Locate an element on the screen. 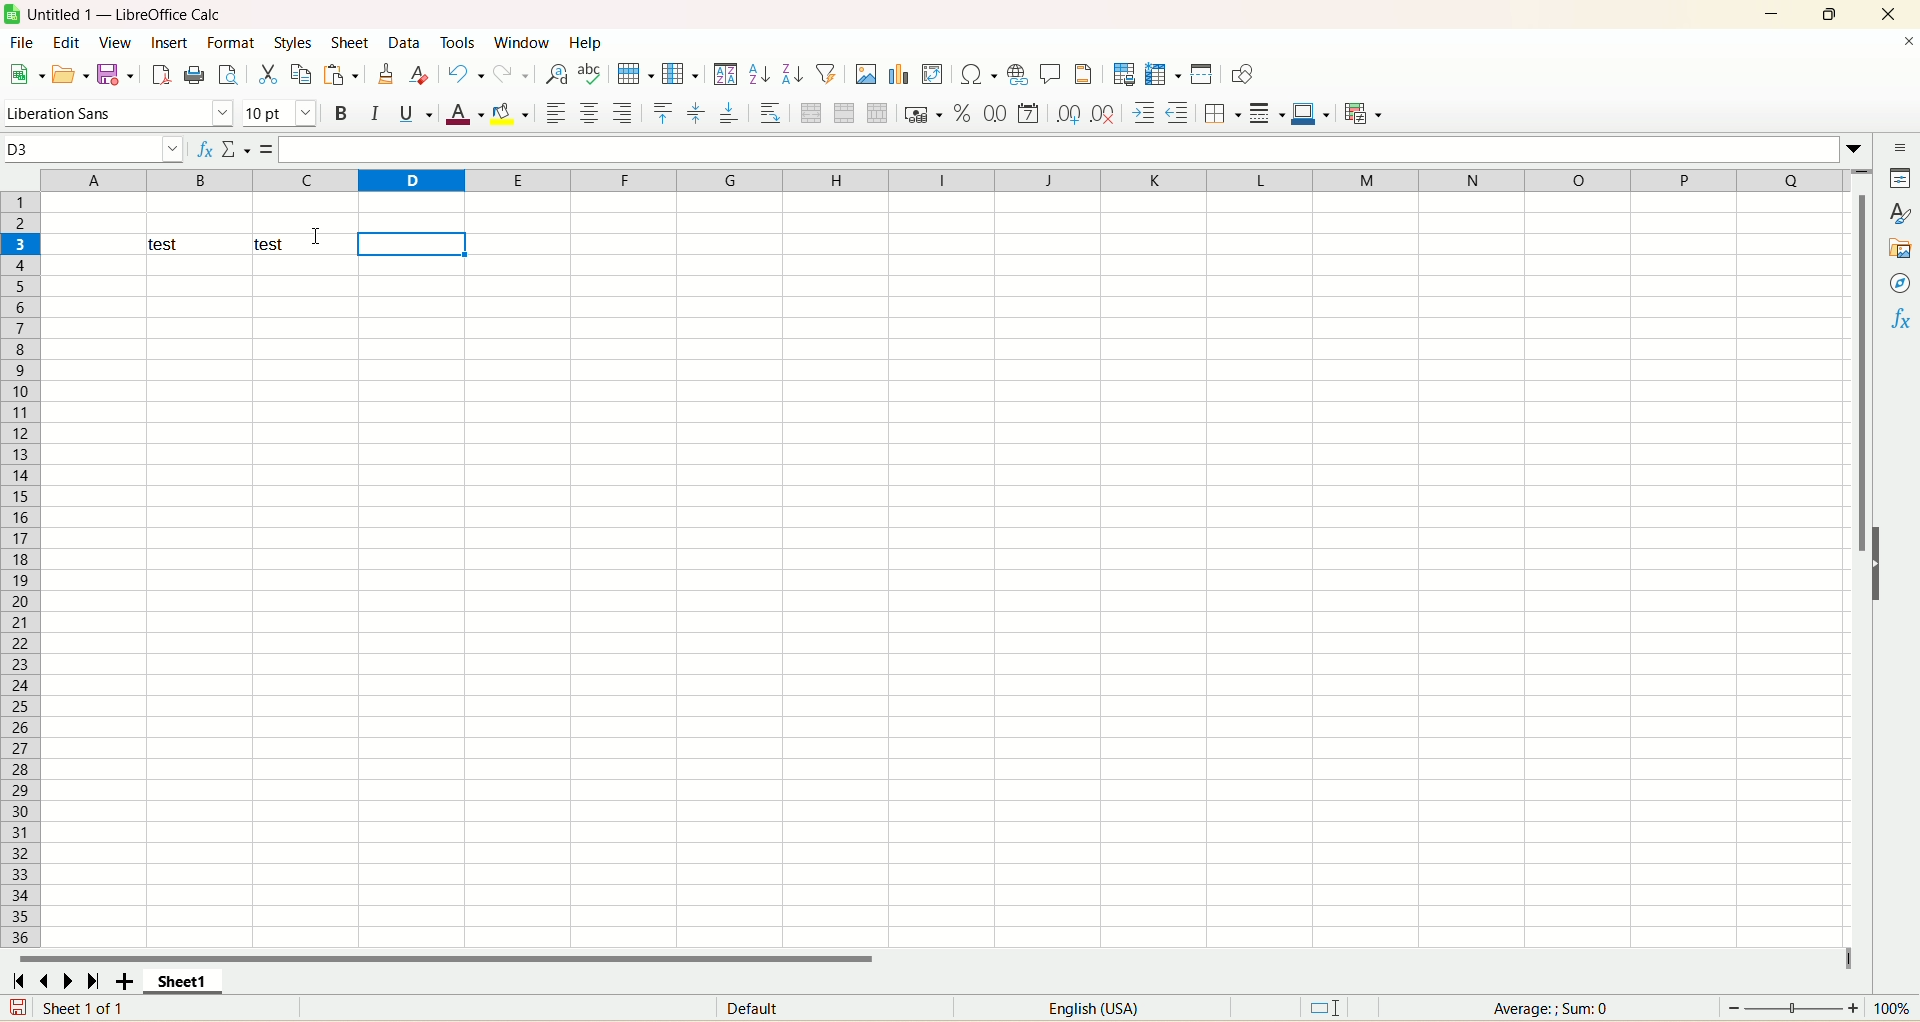 Image resolution: width=1920 pixels, height=1022 pixels. cut is located at coordinates (268, 74).